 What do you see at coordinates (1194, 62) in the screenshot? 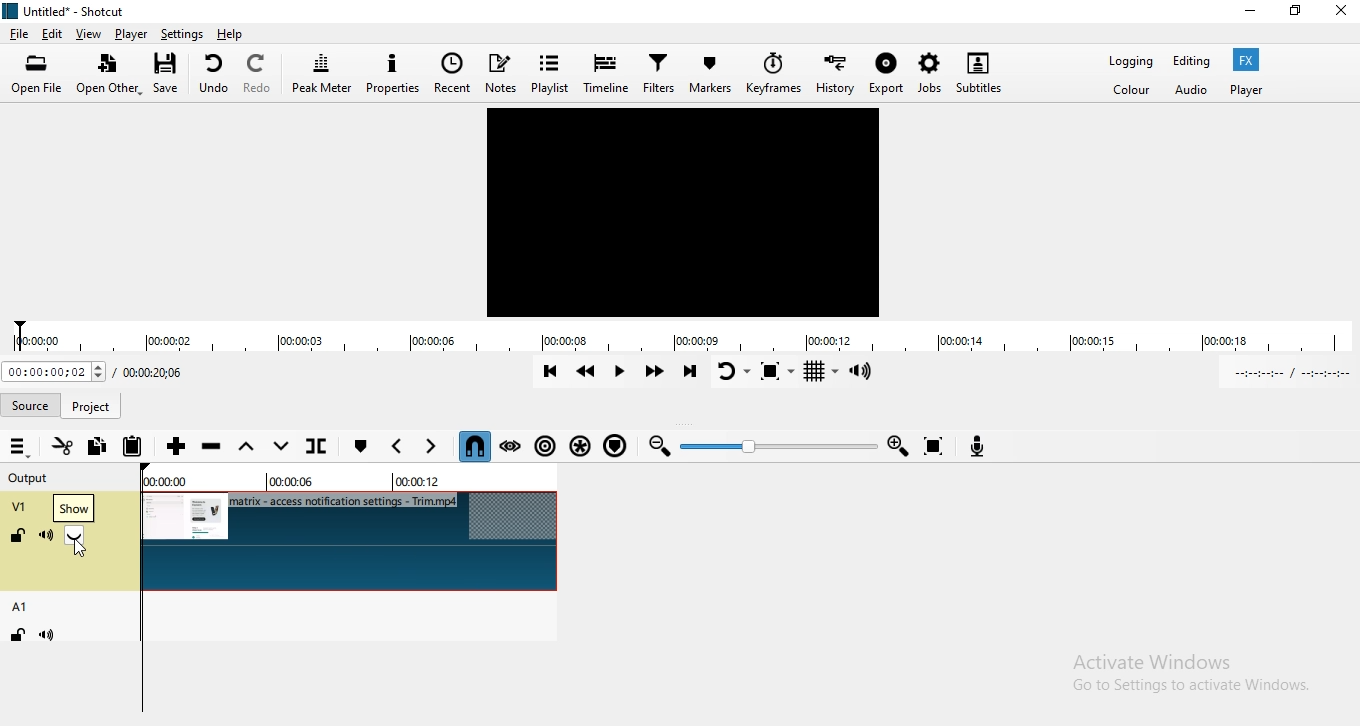
I see `Editing` at bounding box center [1194, 62].